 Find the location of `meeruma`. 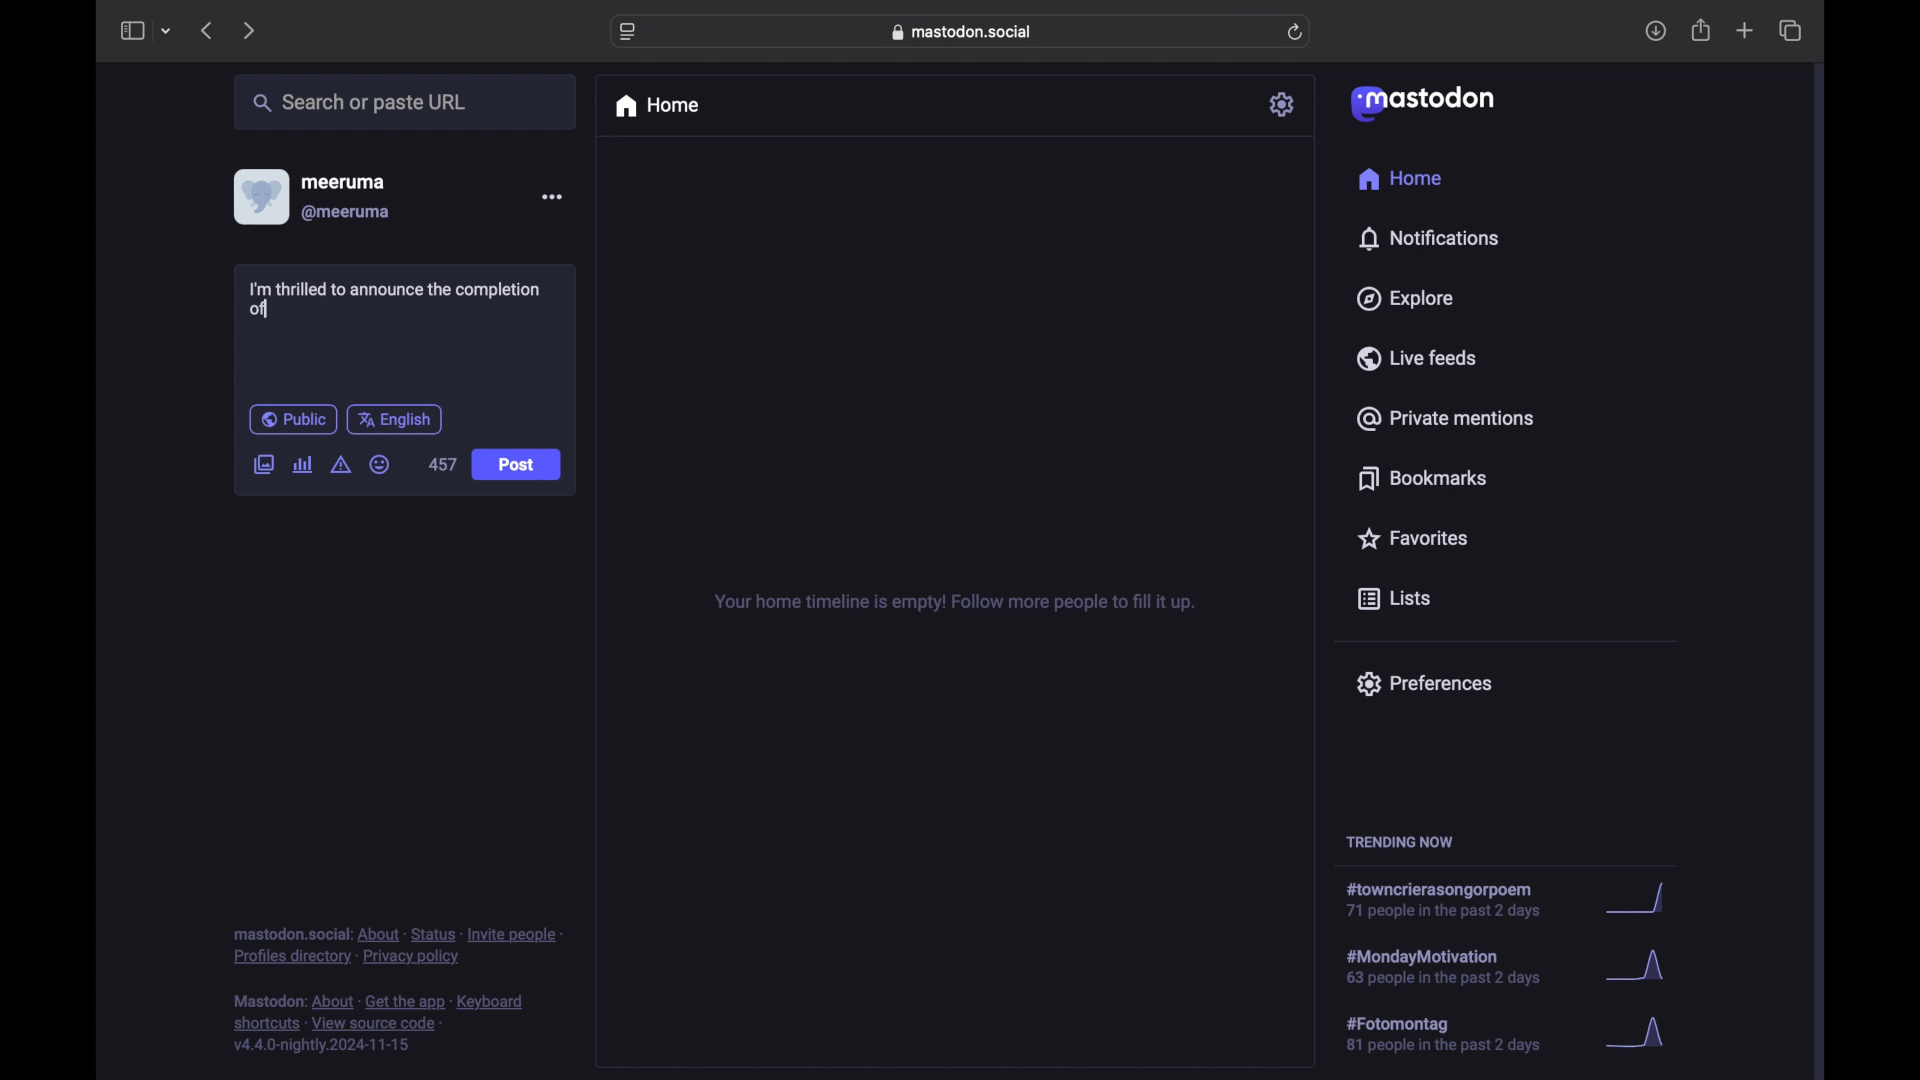

meeruma is located at coordinates (343, 182).